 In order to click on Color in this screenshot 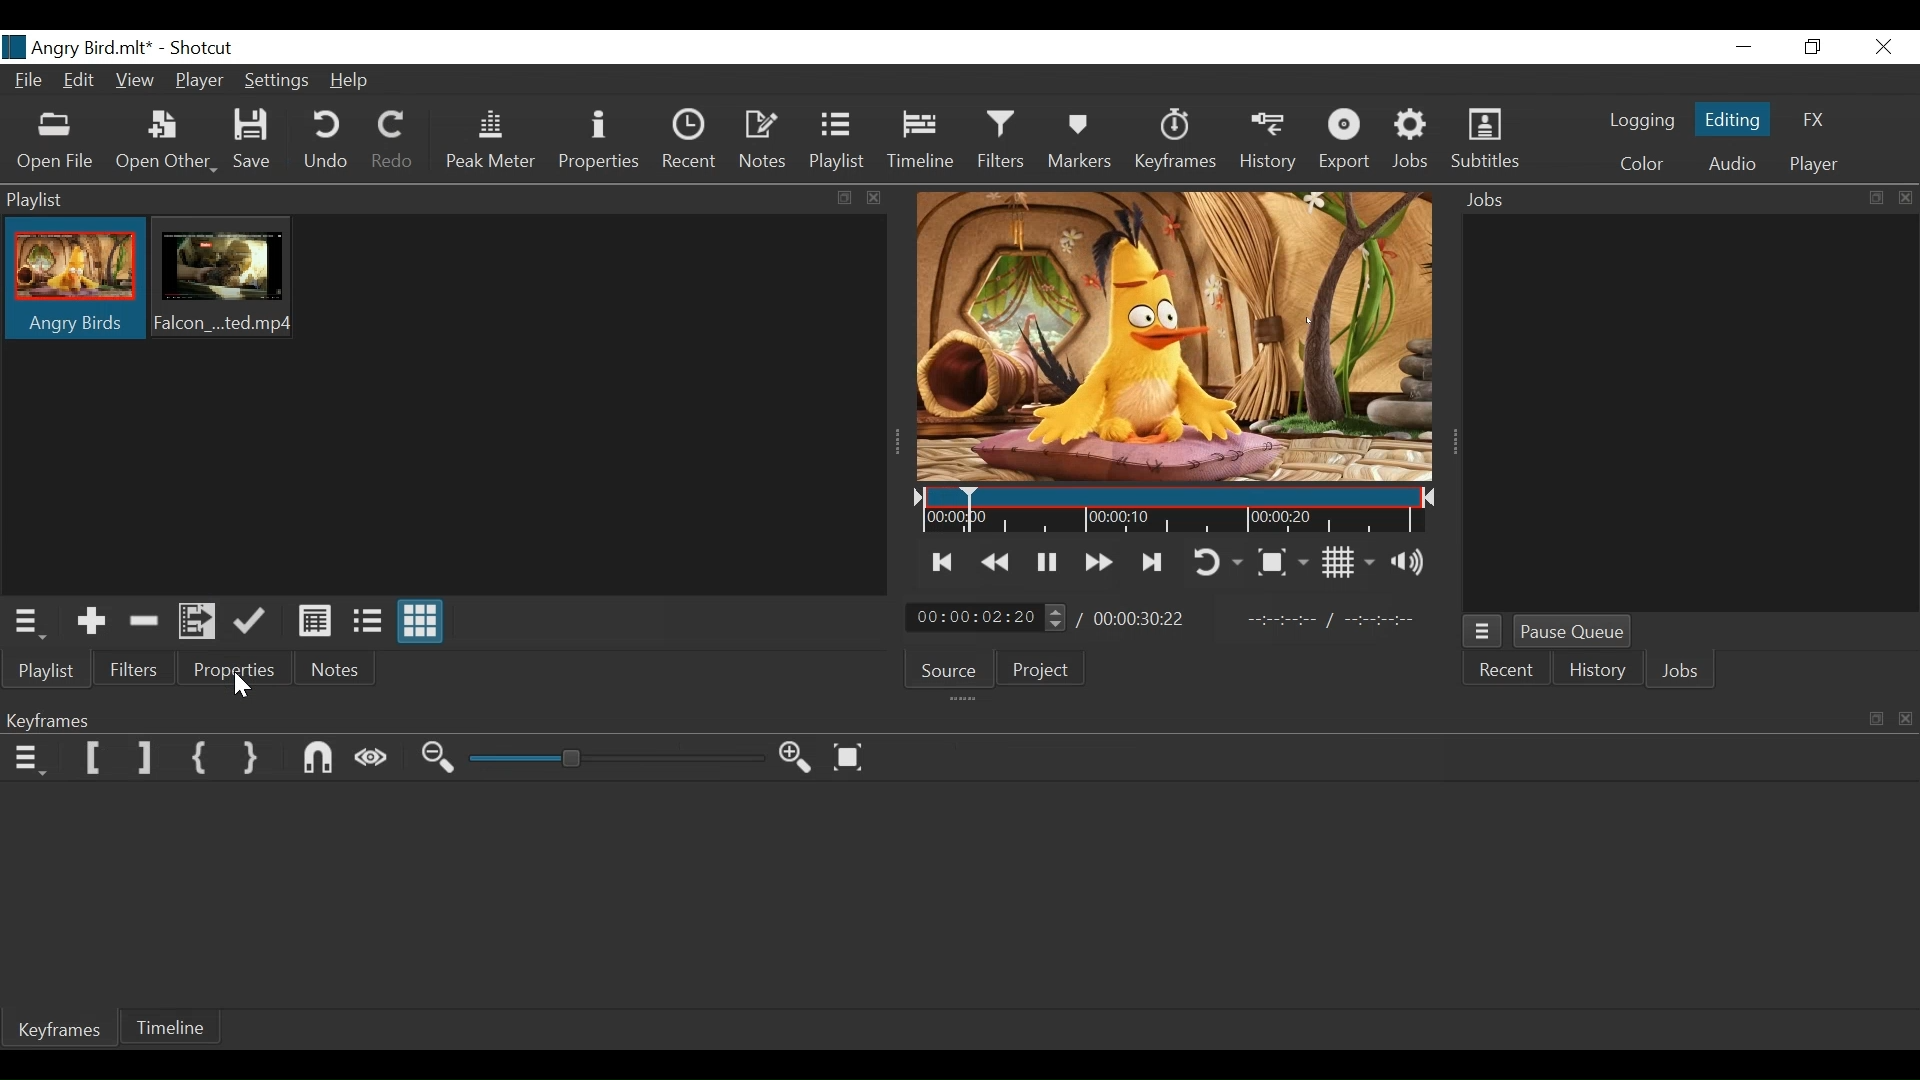, I will do `click(1642, 164)`.